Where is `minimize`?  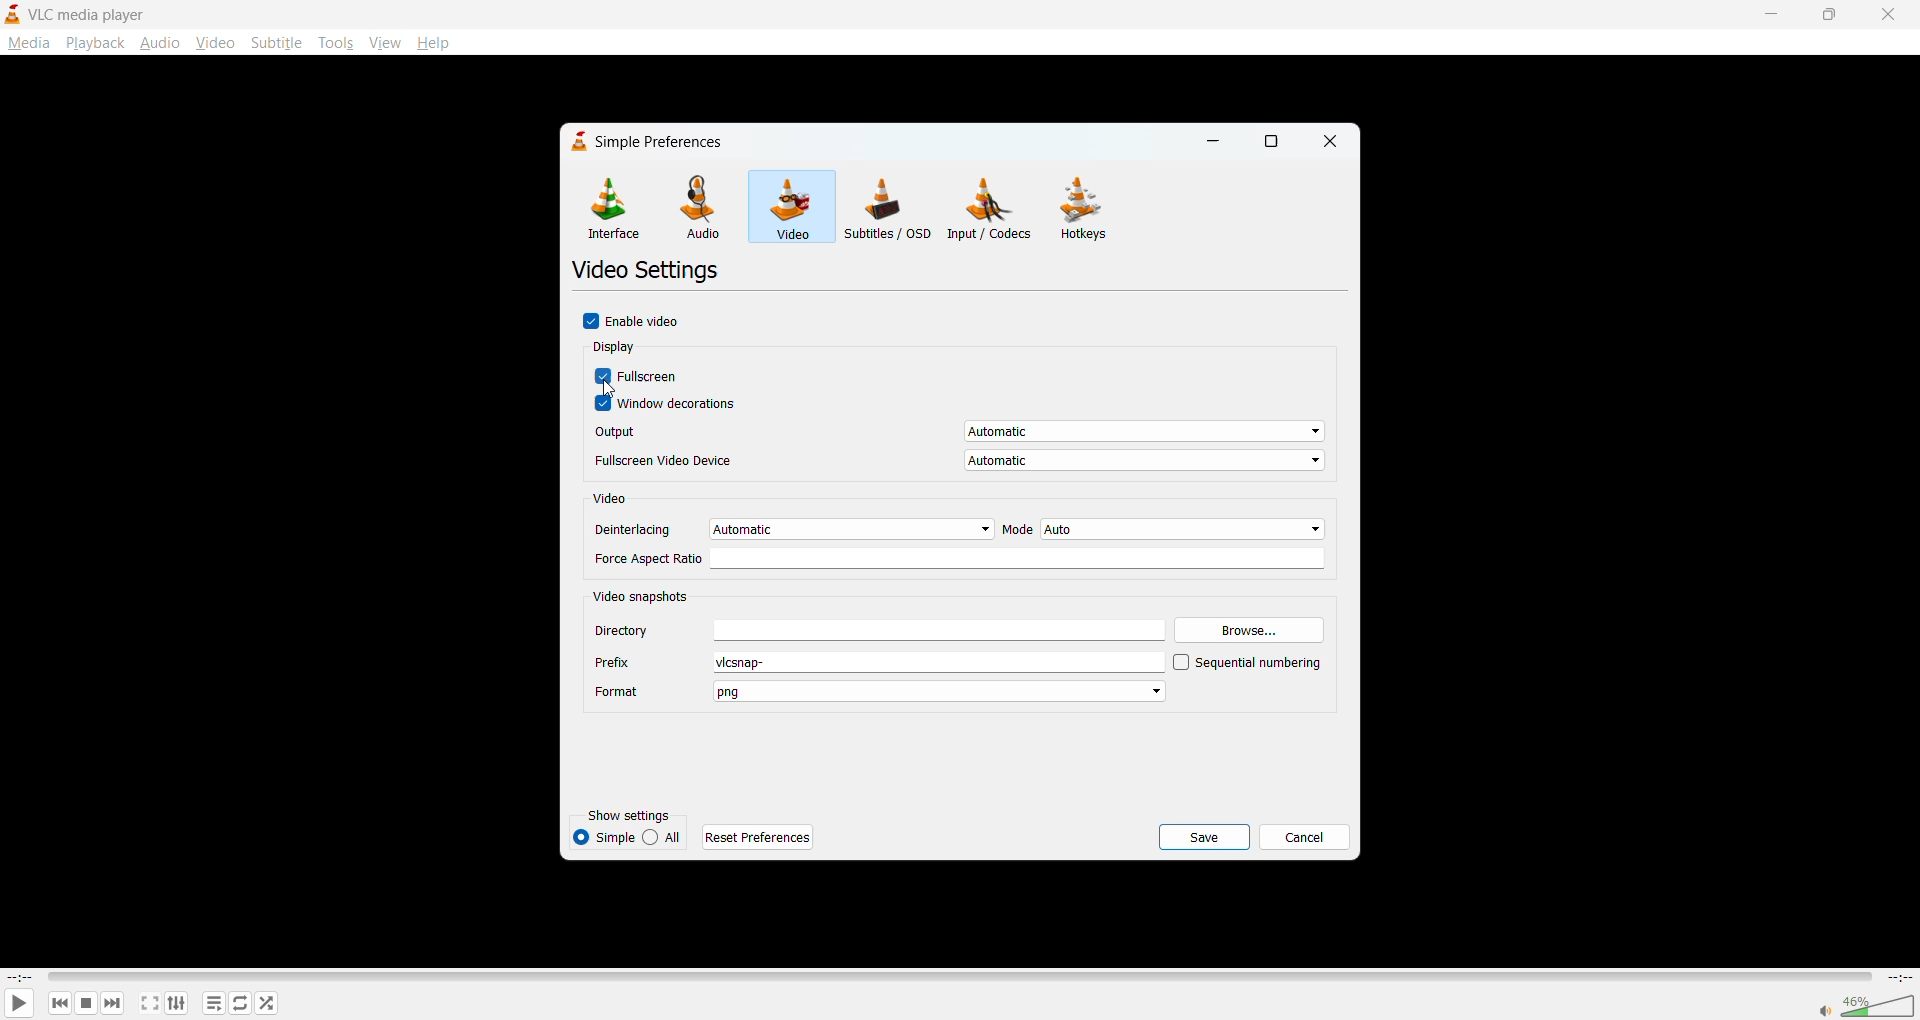
minimize is located at coordinates (1217, 141).